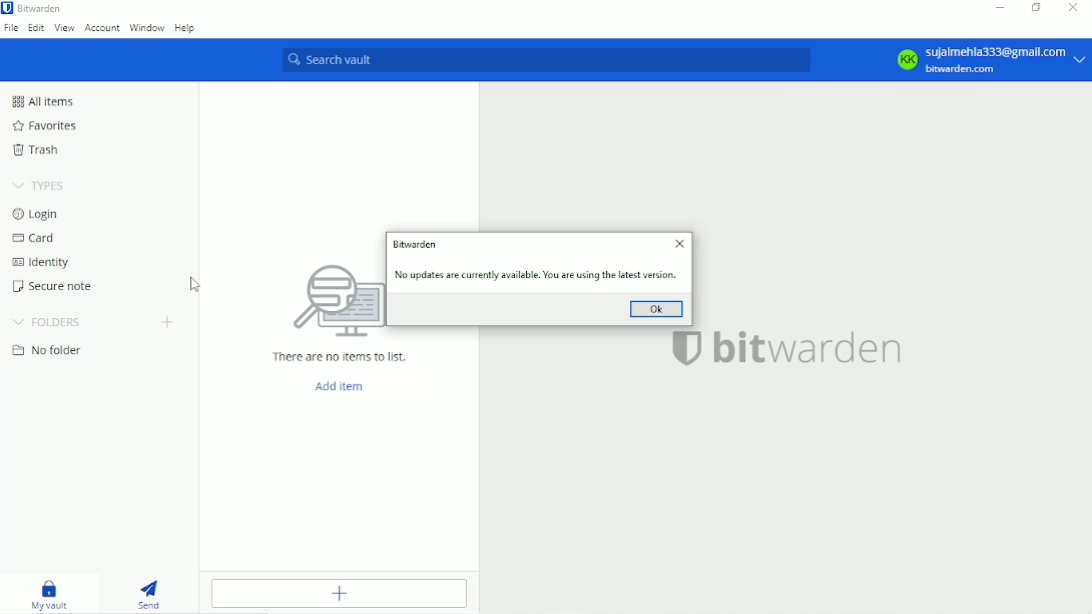  What do you see at coordinates (48, 592) in the screenshot?
I see `My vault` at bounding box center [48, 592].